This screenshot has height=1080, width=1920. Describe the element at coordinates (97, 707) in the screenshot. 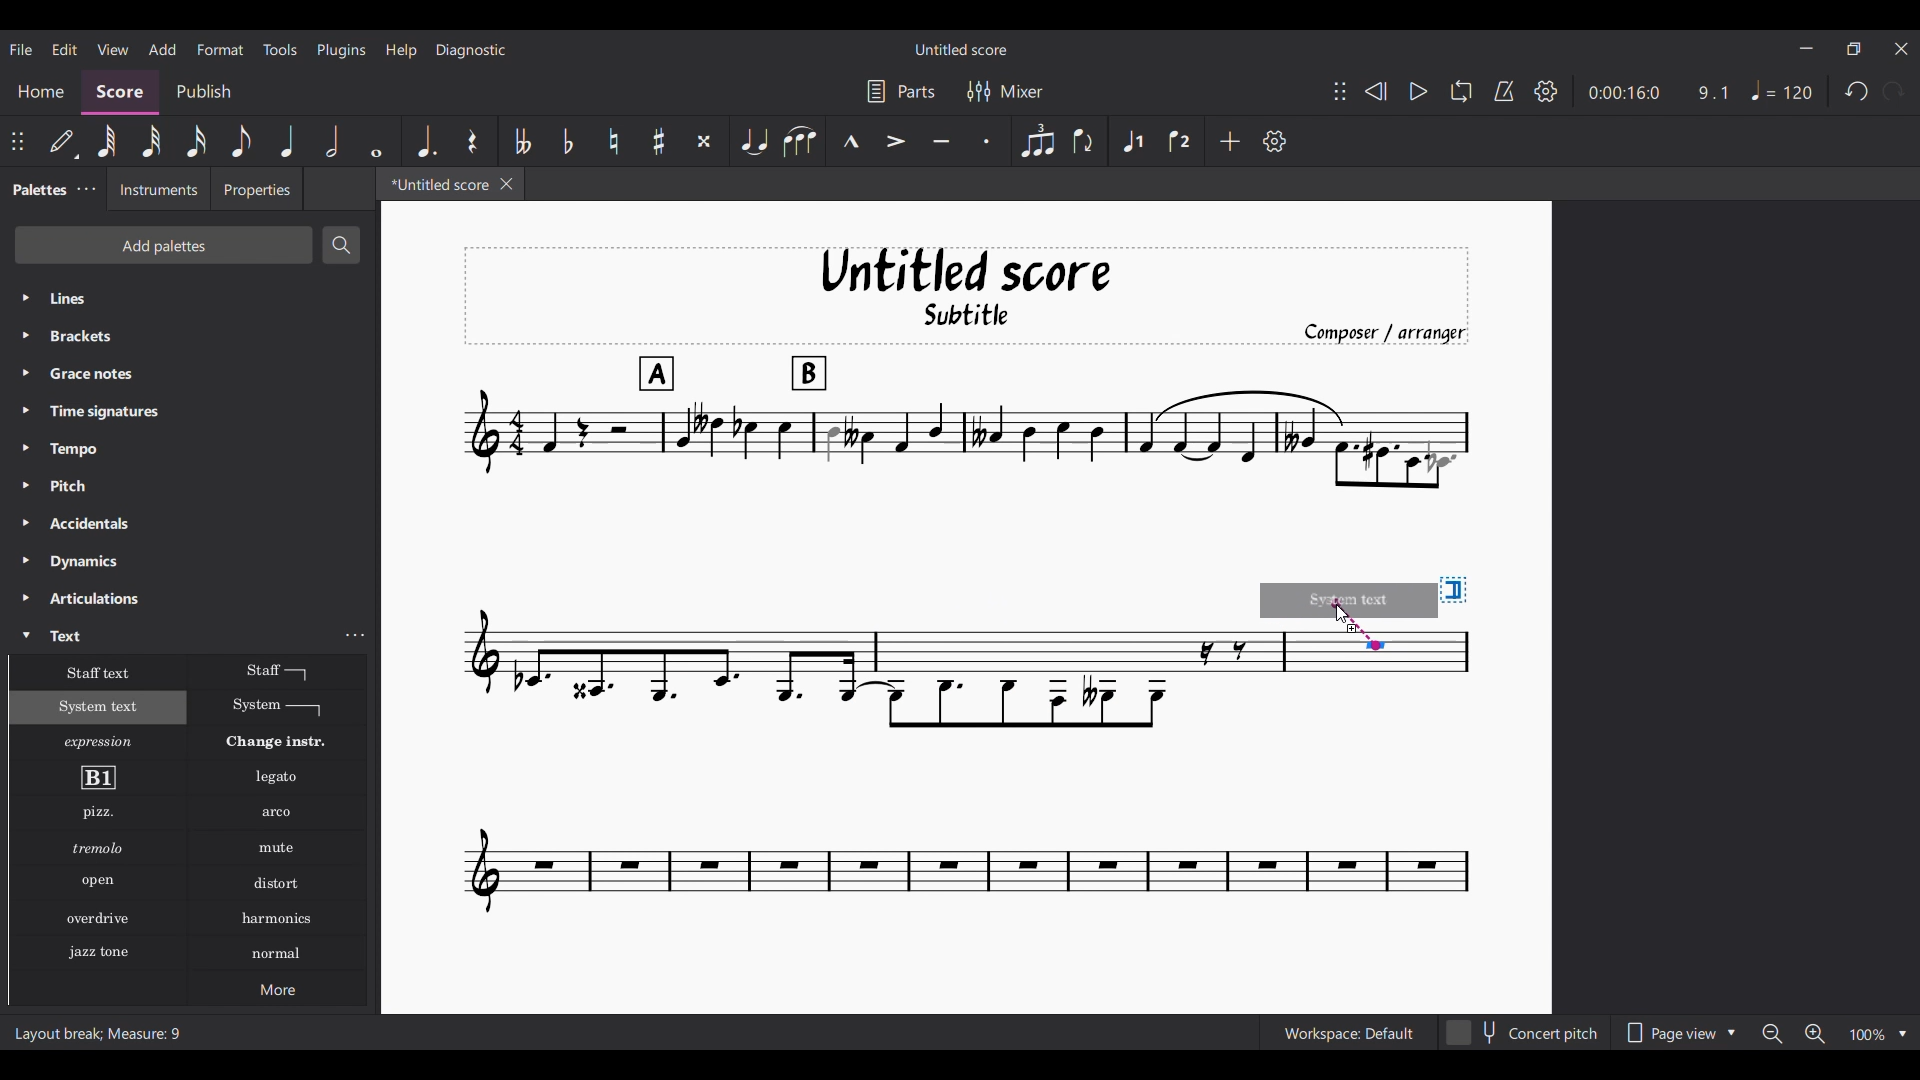

I see `System text, highlighted as current selection` at that location.